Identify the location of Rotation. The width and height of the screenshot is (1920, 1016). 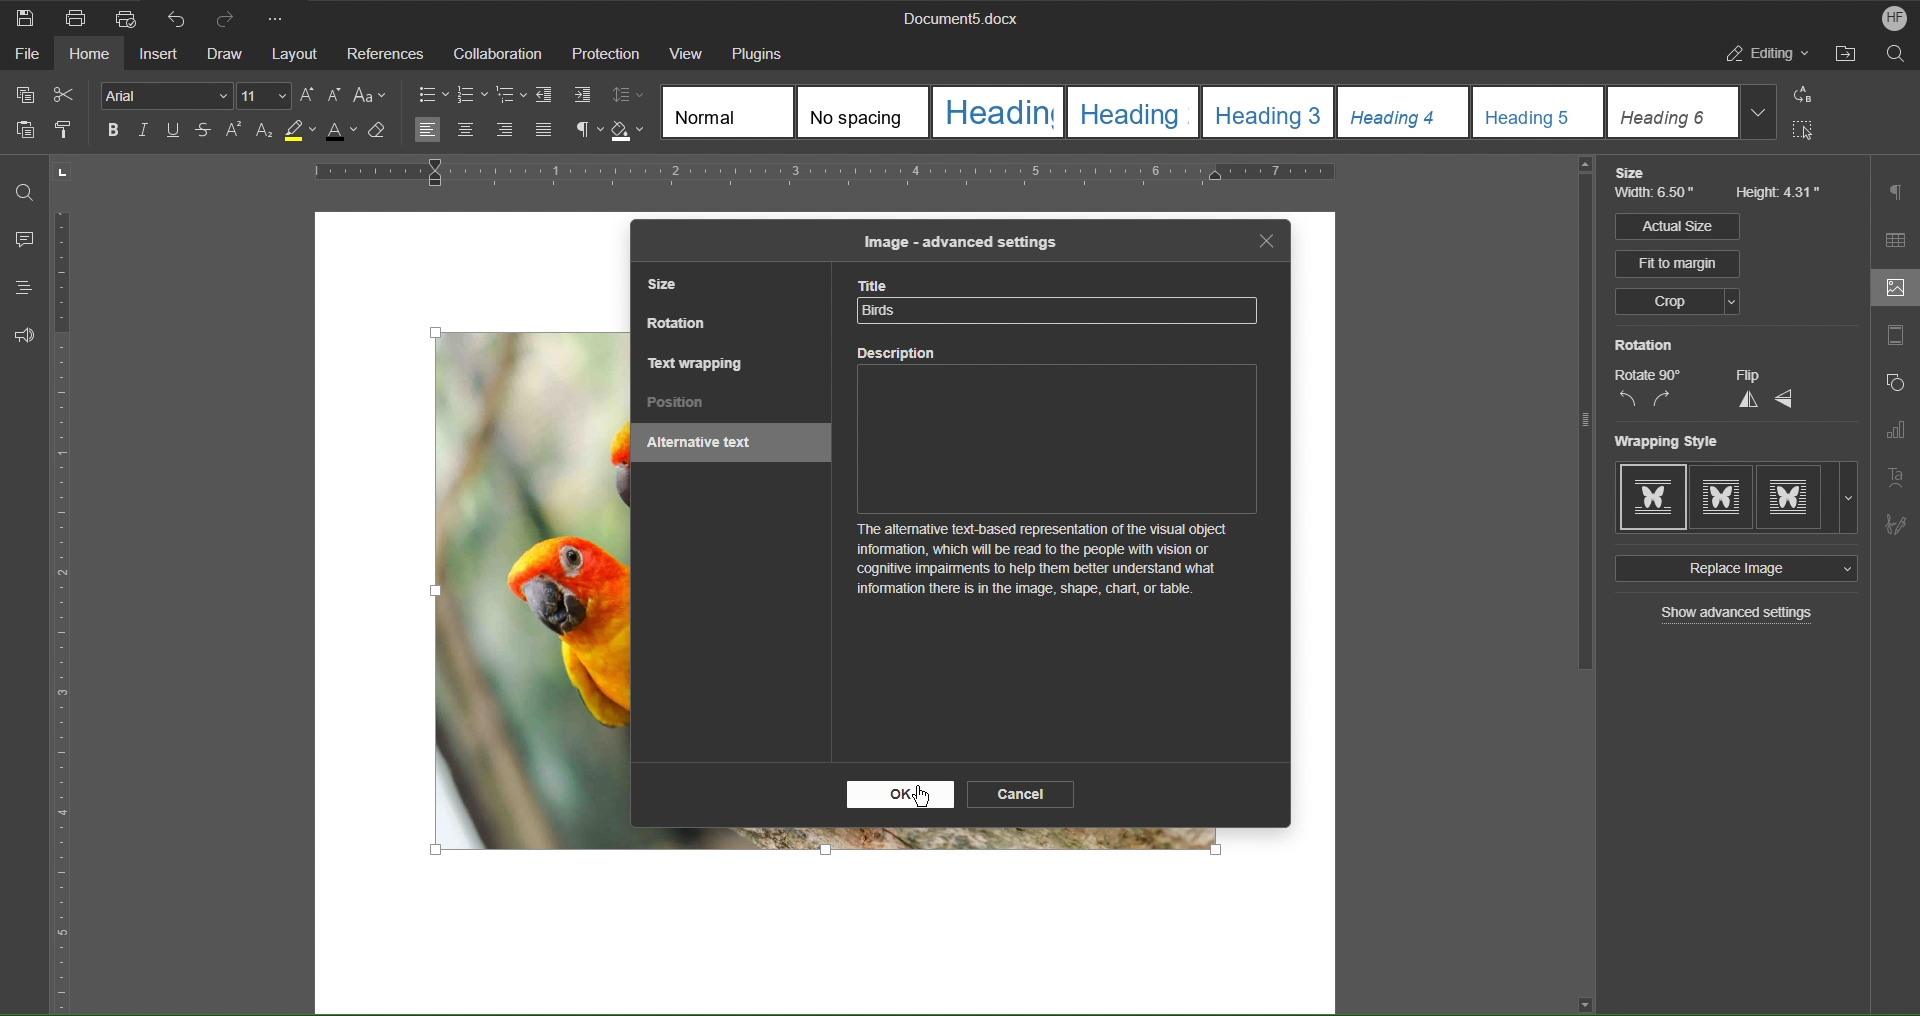
(1644, 345).